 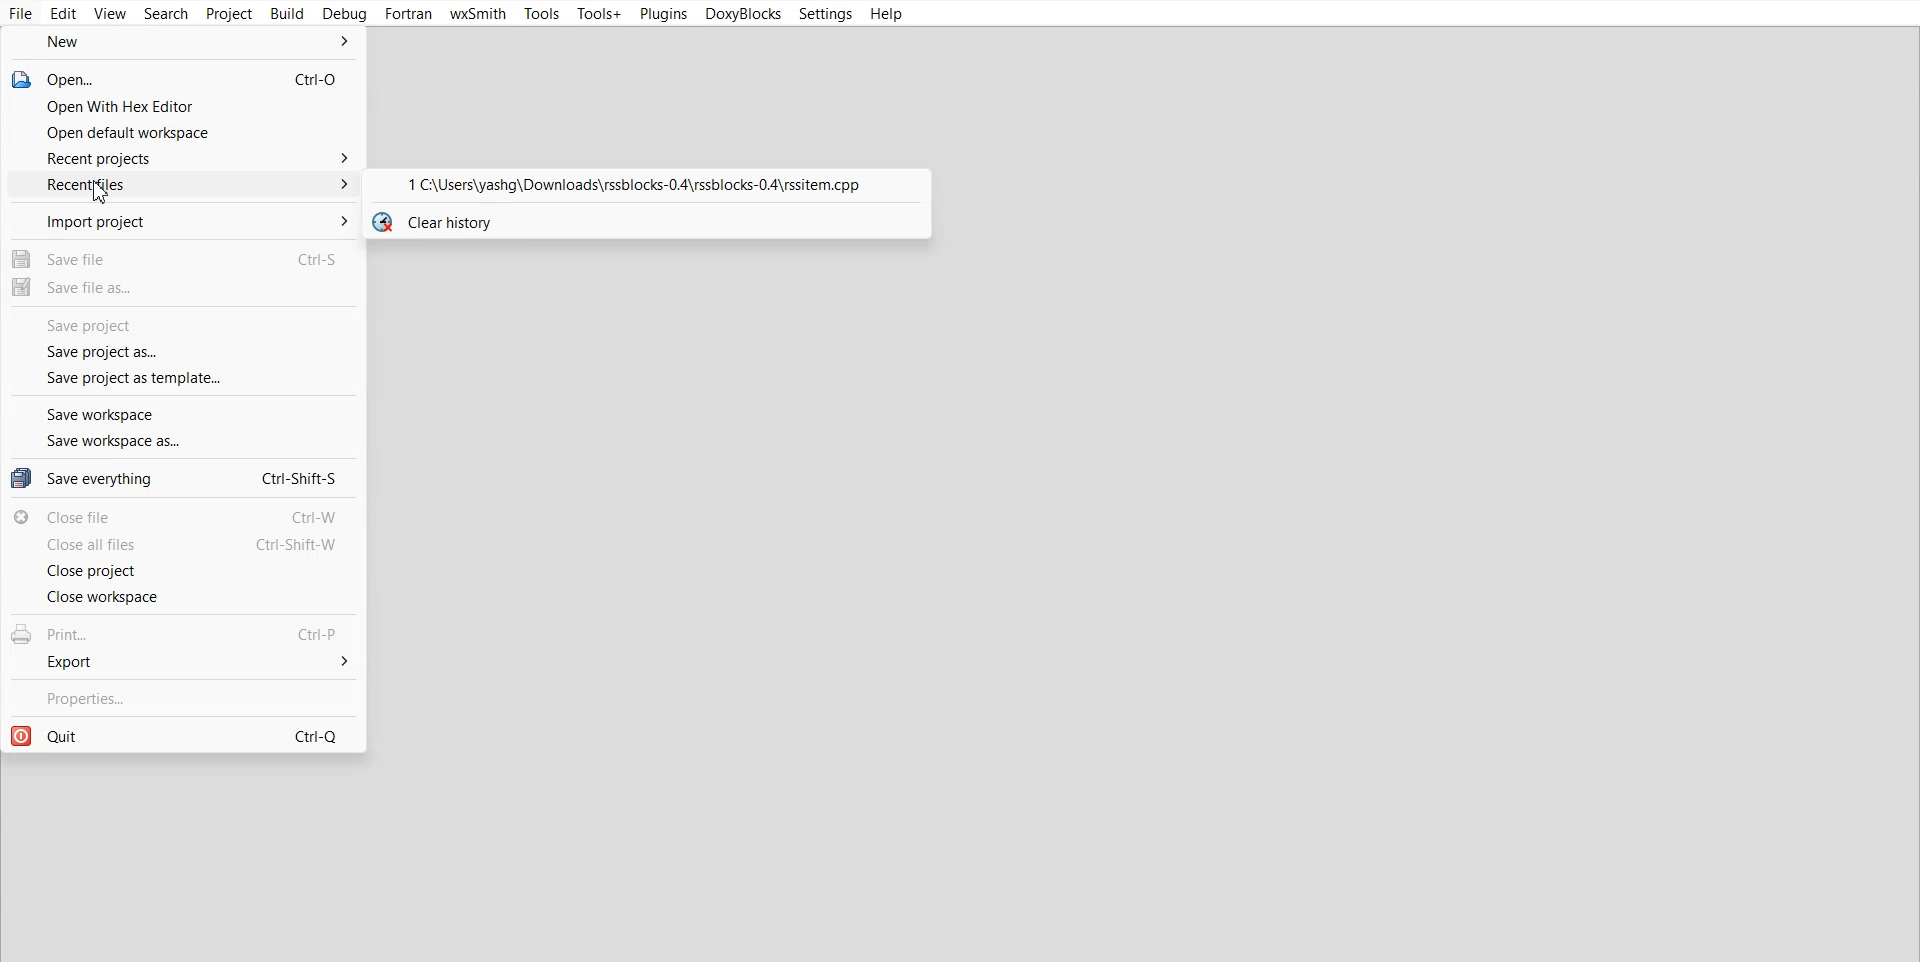 What do you see at coordinates (184, 352) in the screenshot?
I see `Save project as` at bounding box center [184, 352].